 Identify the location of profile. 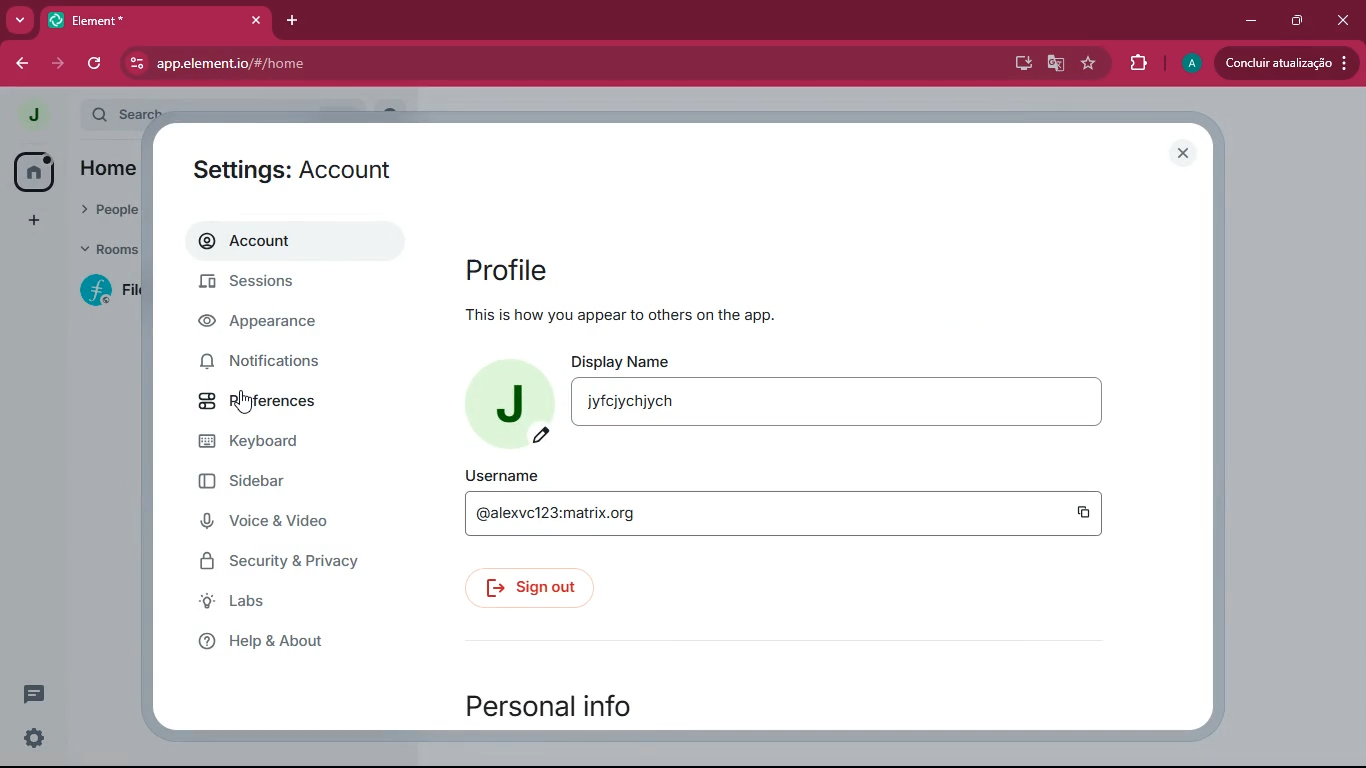
(1190, 64).